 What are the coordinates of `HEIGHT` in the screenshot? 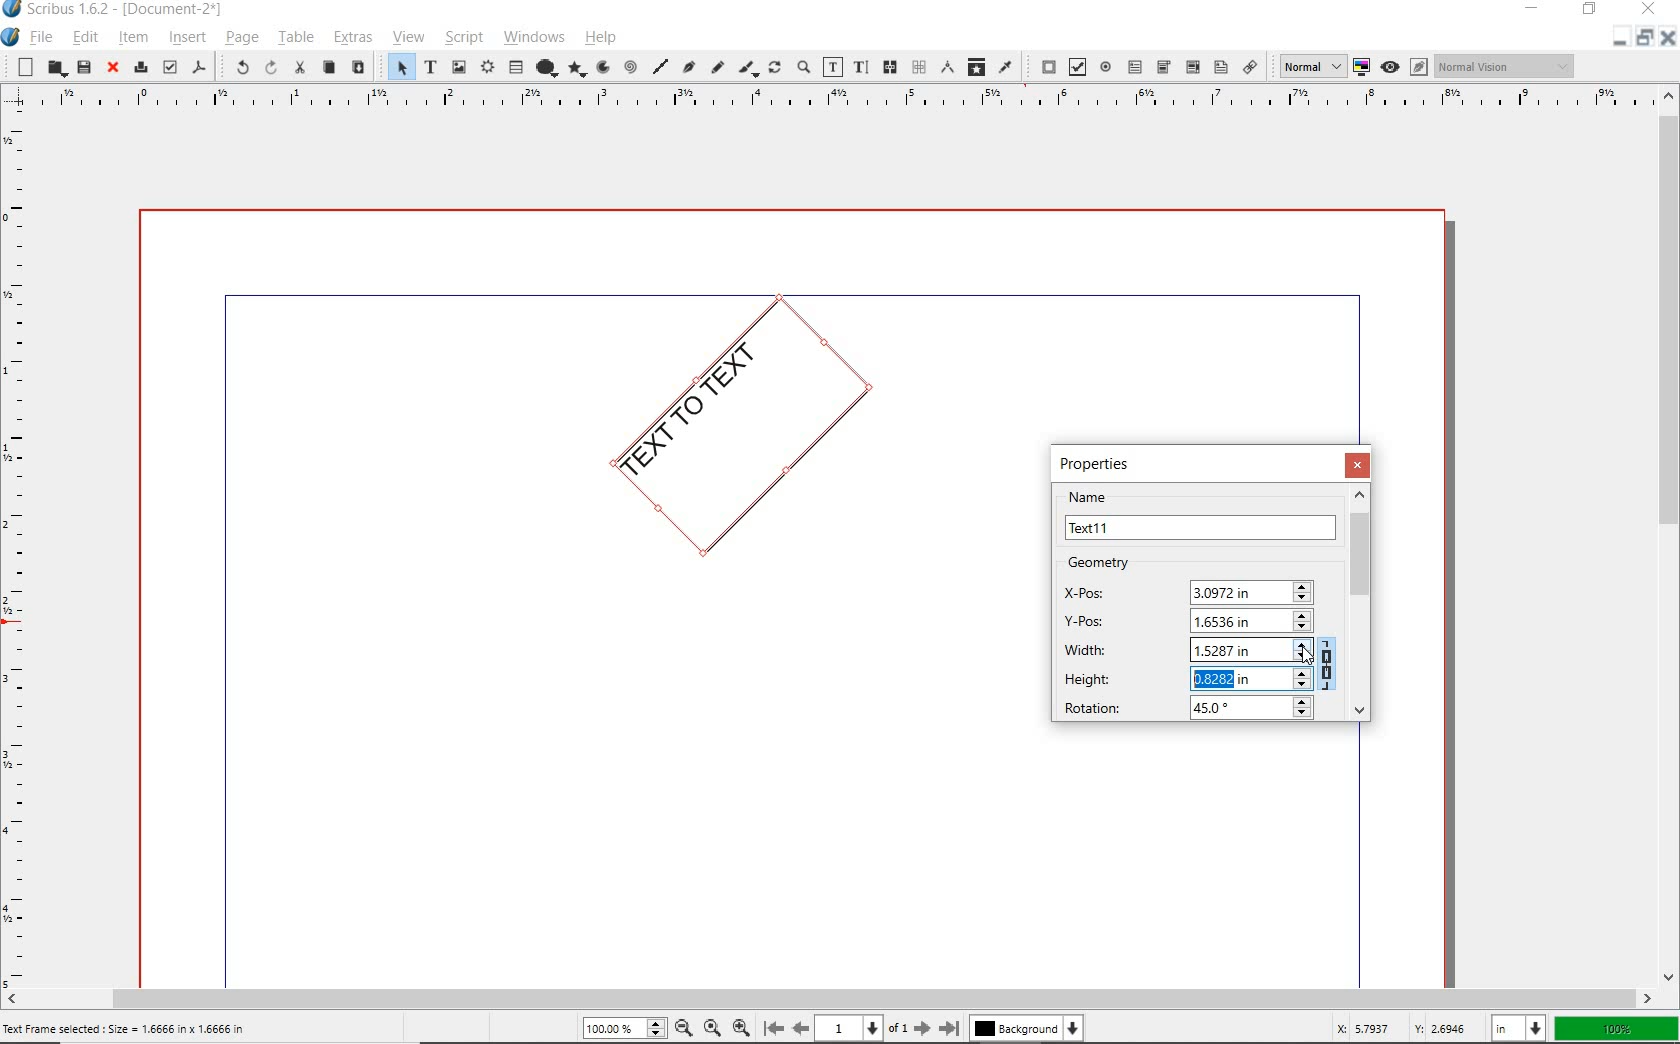 It's located at (1188, 677).